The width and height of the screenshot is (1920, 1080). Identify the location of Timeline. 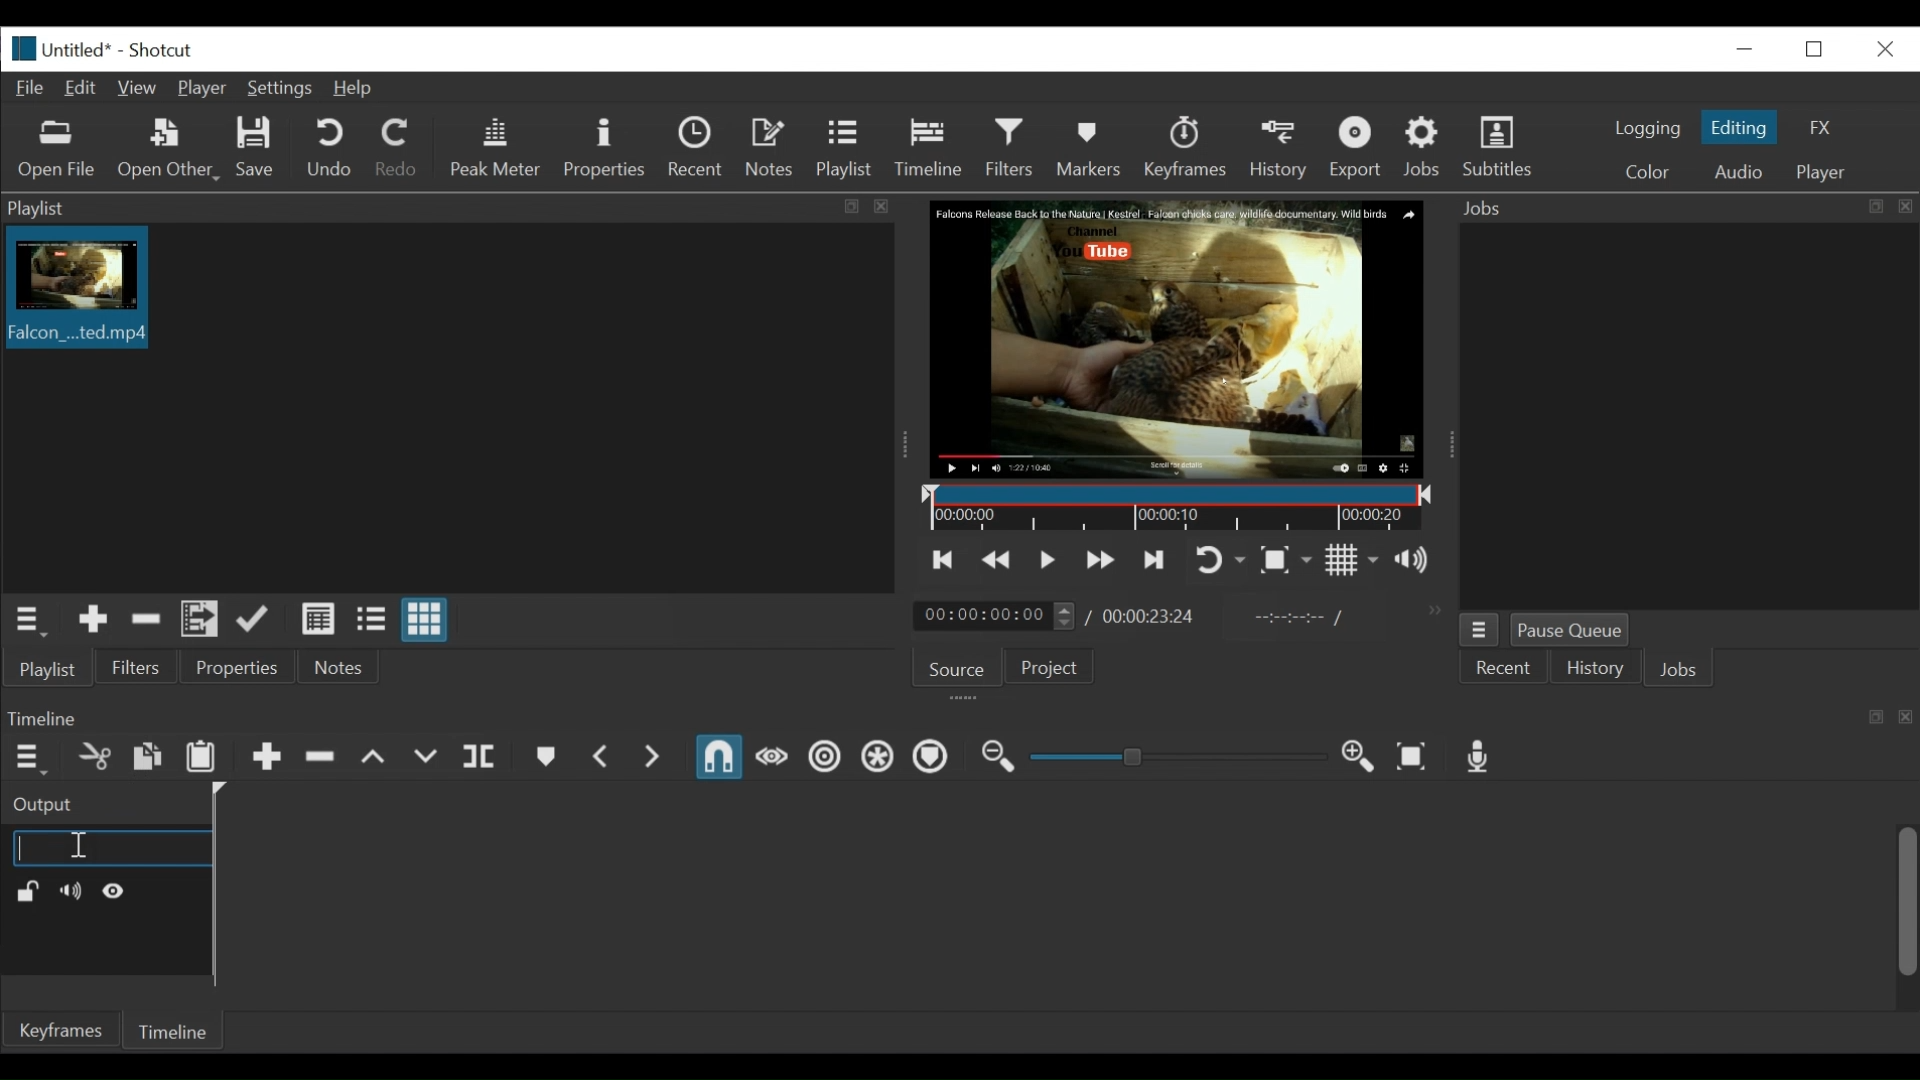
(933, 149).